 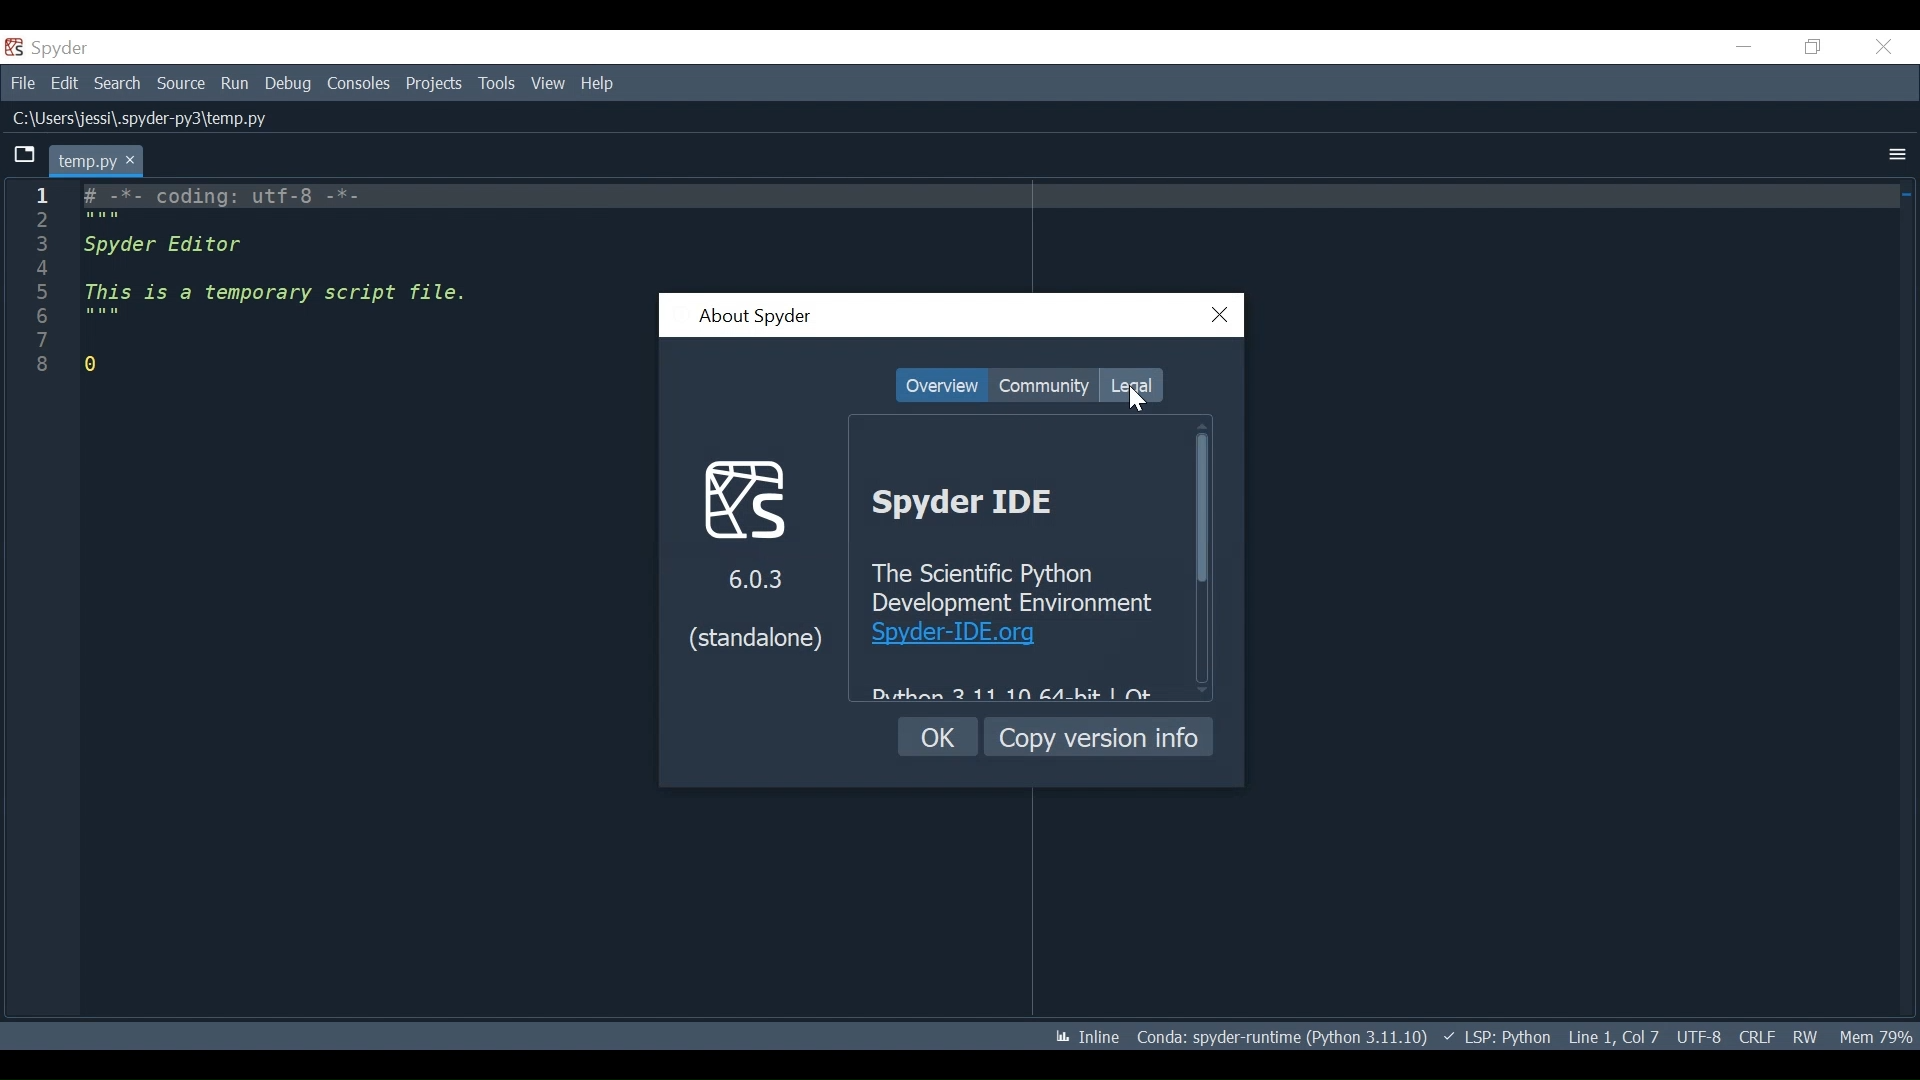 What do you see at coordinates (160, 118) in the screenshot?
I see `C:\Users\jessi\.spyder-py3\temp.py` at bounding box center [160, 118].